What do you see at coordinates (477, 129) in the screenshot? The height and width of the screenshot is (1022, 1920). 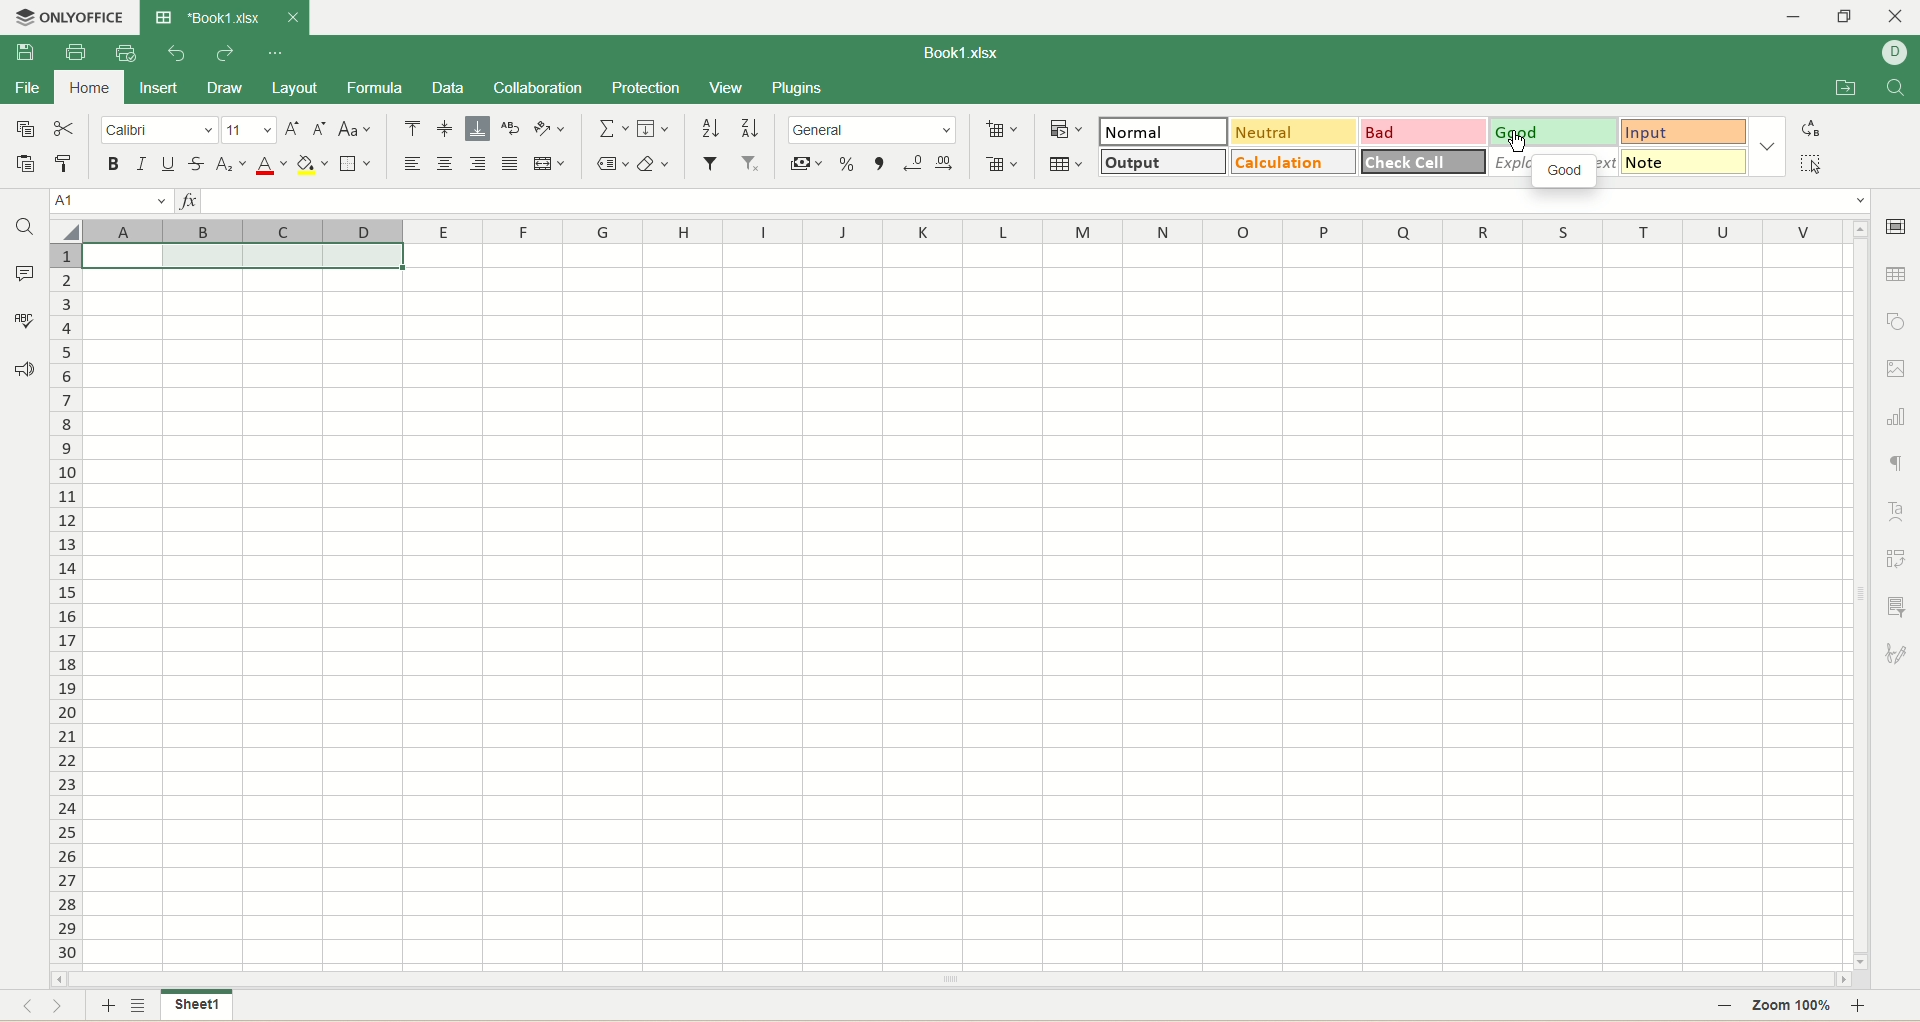 I see `align bottom` at bounding box center [477, 129].